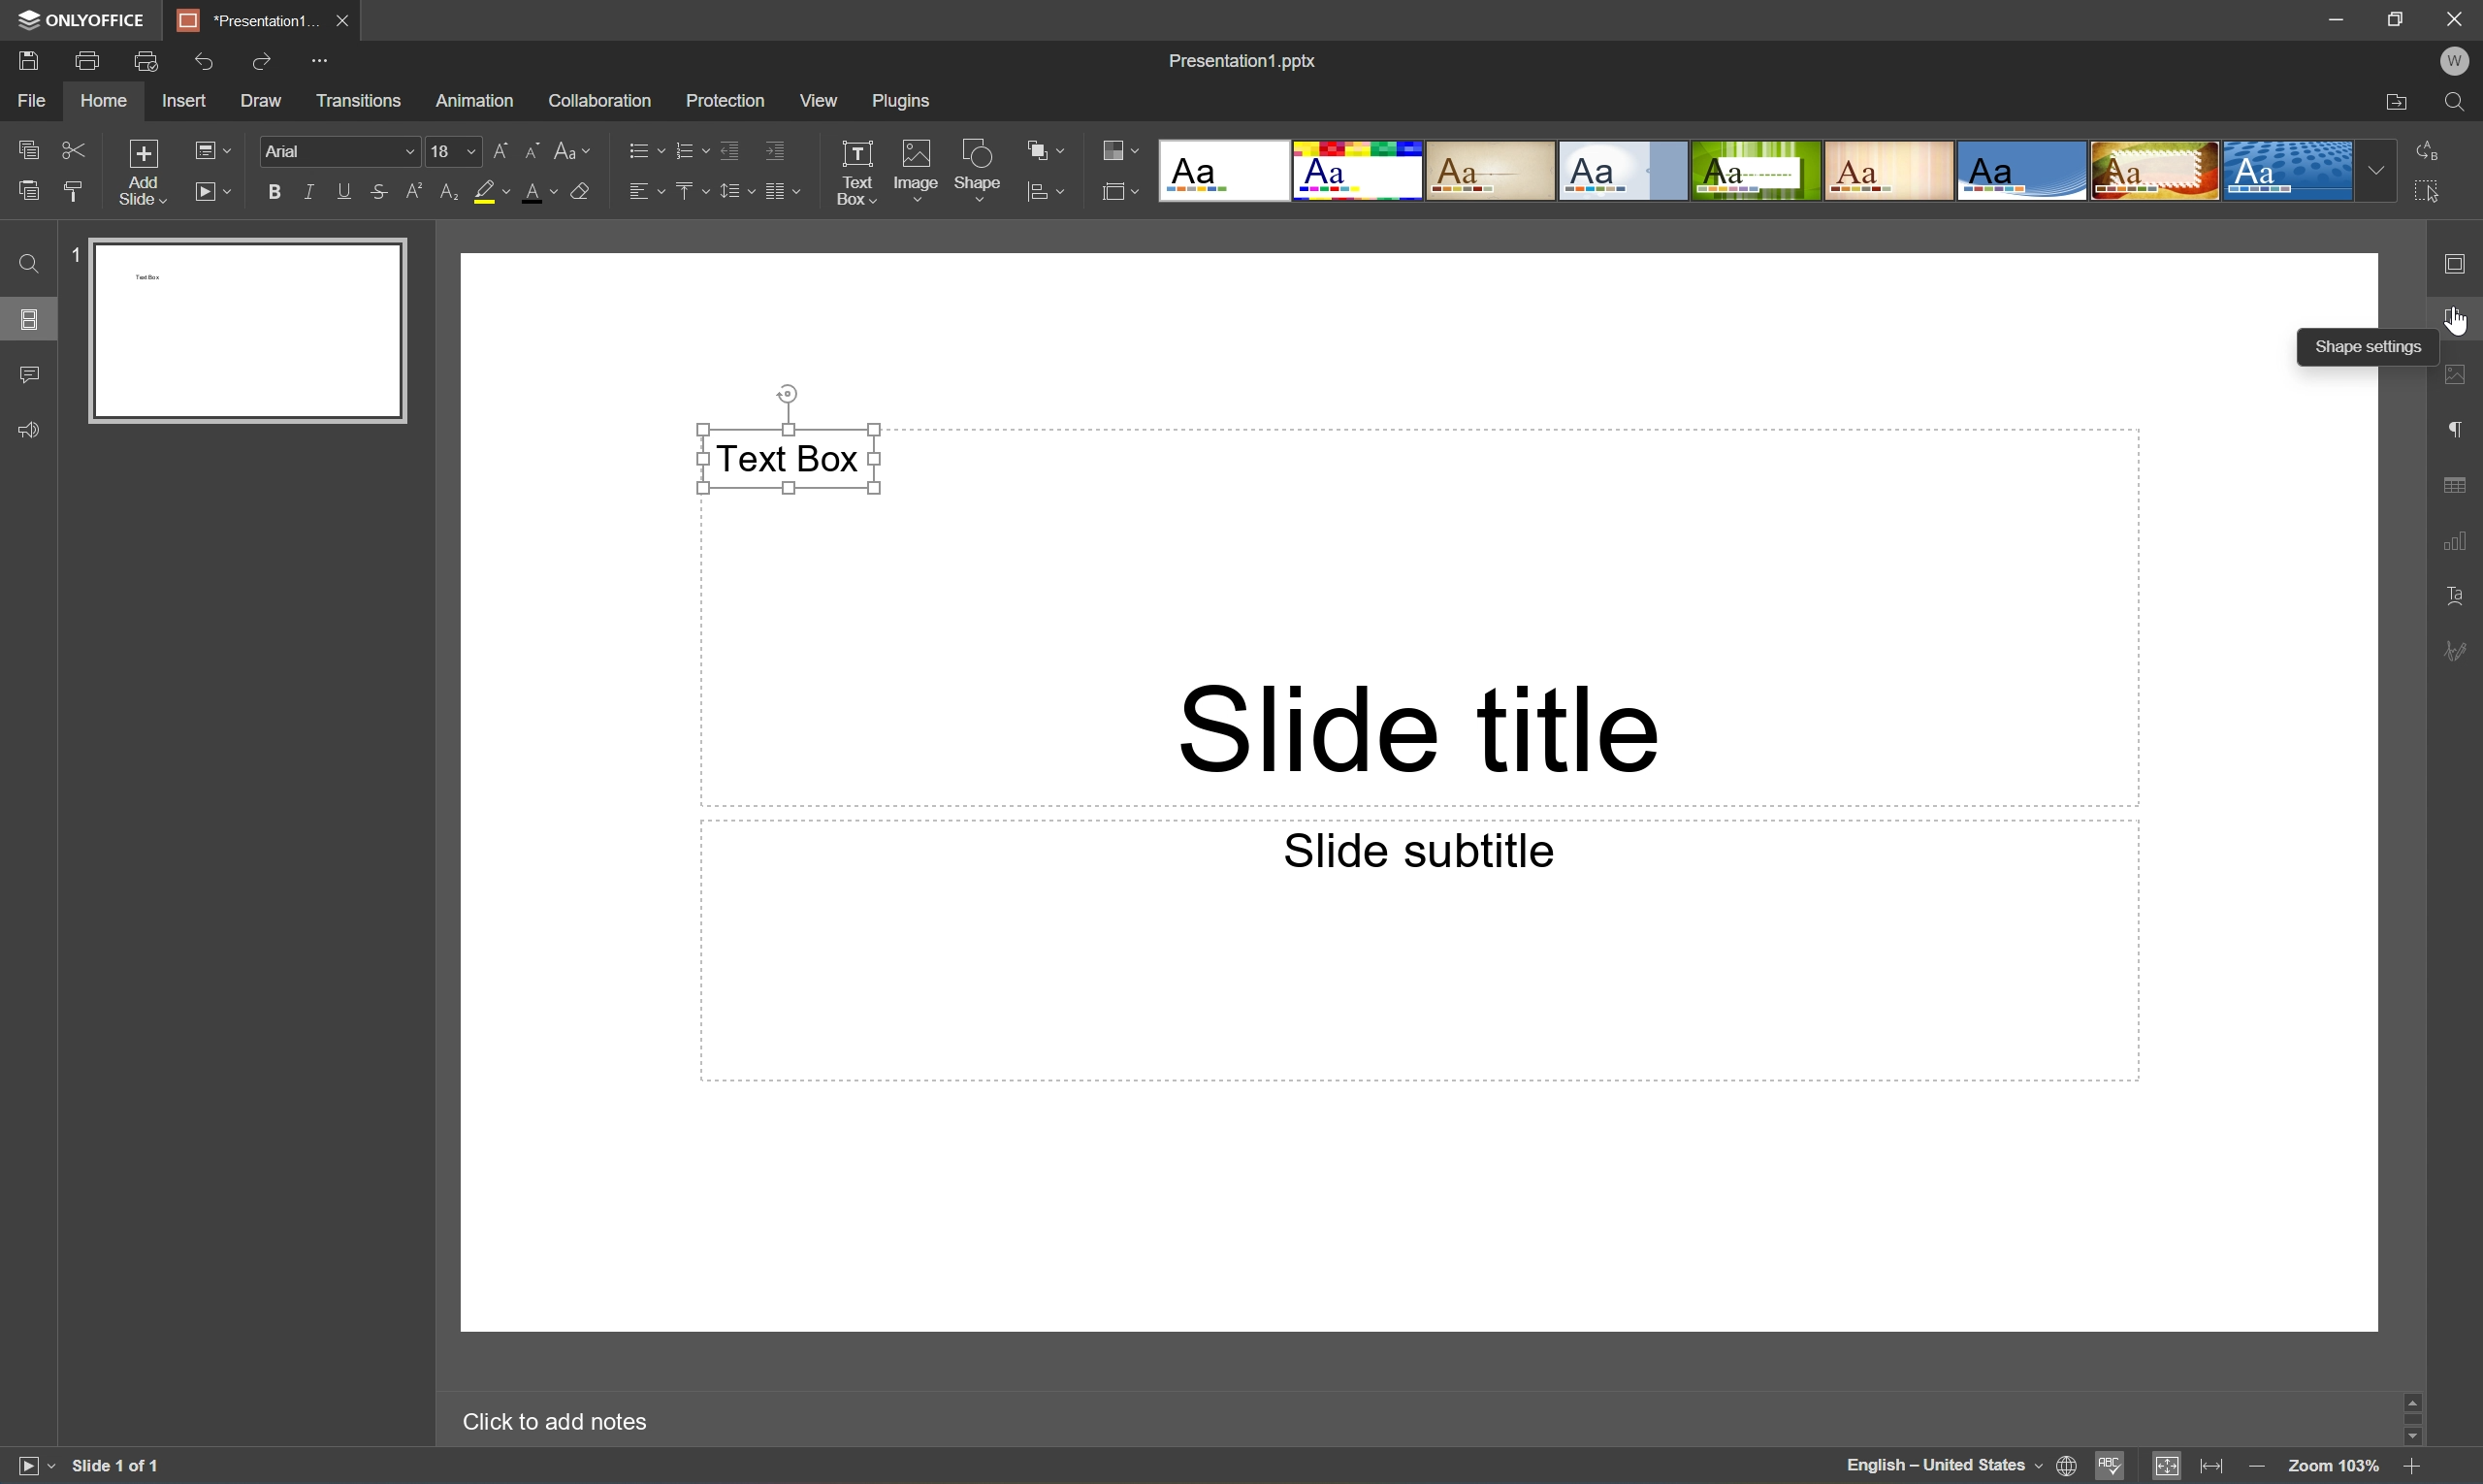 This screenshot has width=2483, height=1484. What do you see at coordinates (573, 149) in the screenshot?
I see `Change case` at bounding box center [573, 149].